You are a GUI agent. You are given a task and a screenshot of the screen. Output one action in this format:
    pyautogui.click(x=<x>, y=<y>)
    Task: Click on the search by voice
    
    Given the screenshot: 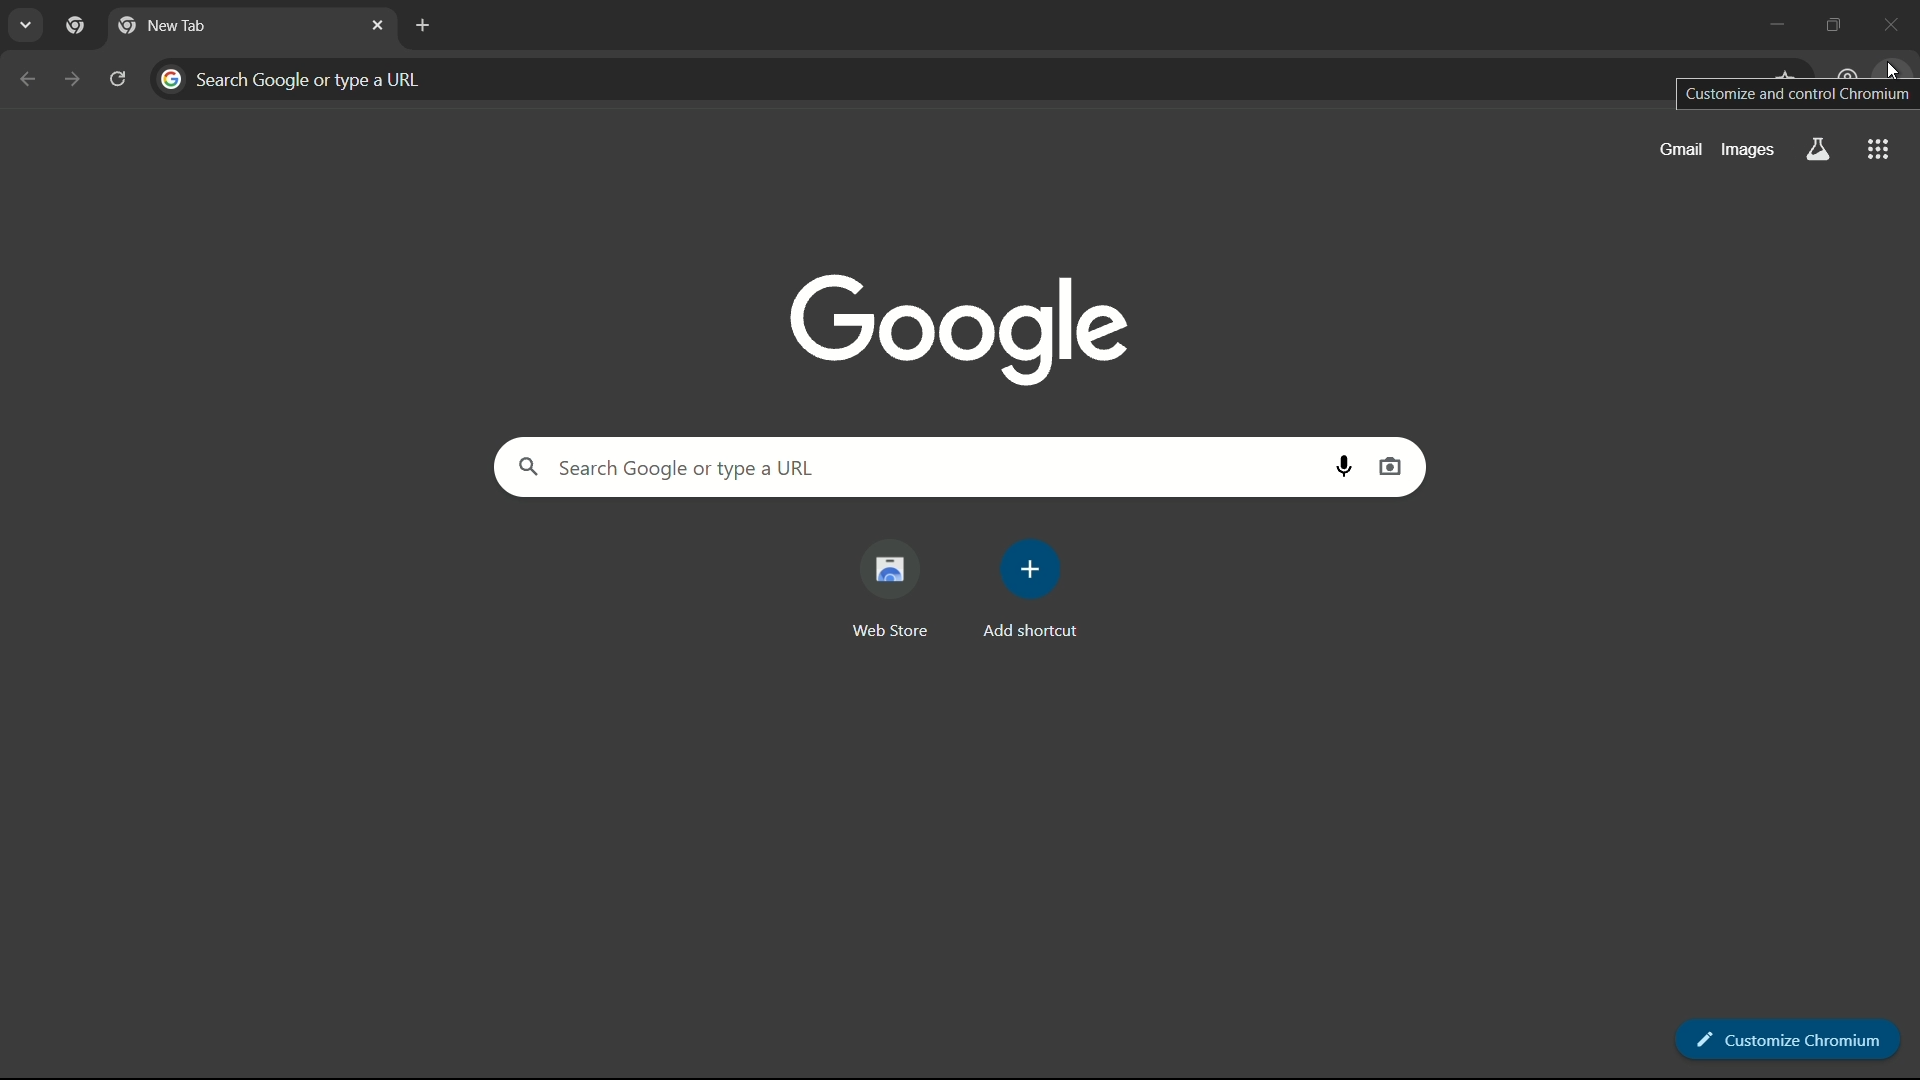 What is the action you would take?
    pyautogui.click(x=1347, y=466)
    